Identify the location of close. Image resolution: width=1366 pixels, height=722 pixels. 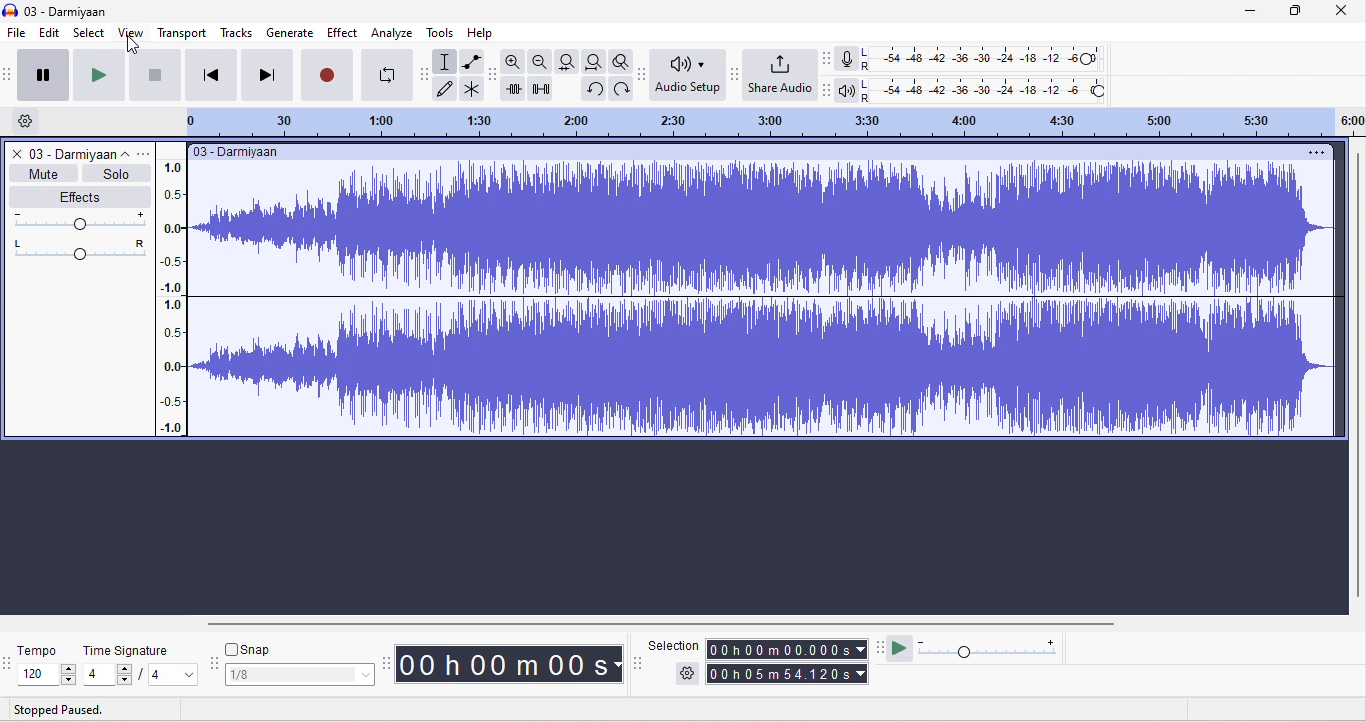
(17, 155).